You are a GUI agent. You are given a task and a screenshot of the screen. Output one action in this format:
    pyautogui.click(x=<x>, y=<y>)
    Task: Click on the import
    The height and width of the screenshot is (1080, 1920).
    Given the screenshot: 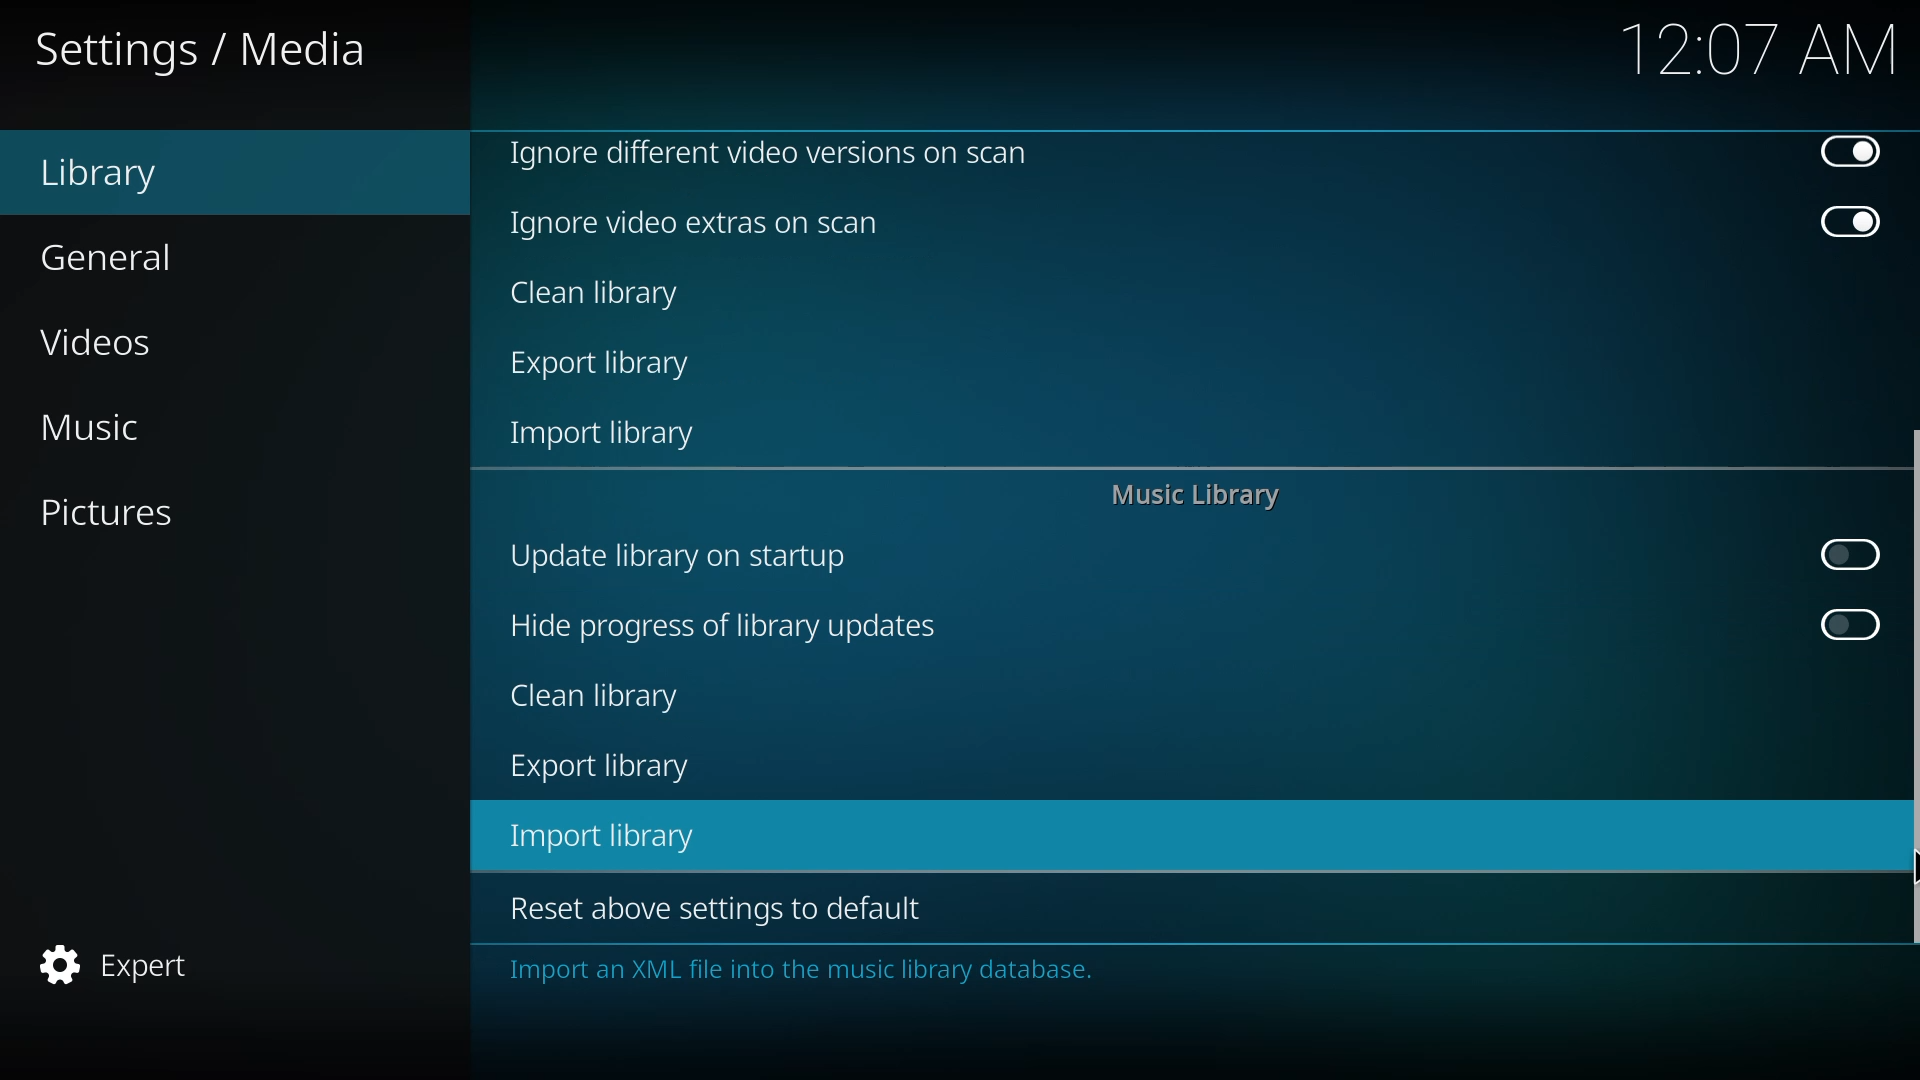 What is the action you would take?
    pyautogui.click(x=607, y=836)
    